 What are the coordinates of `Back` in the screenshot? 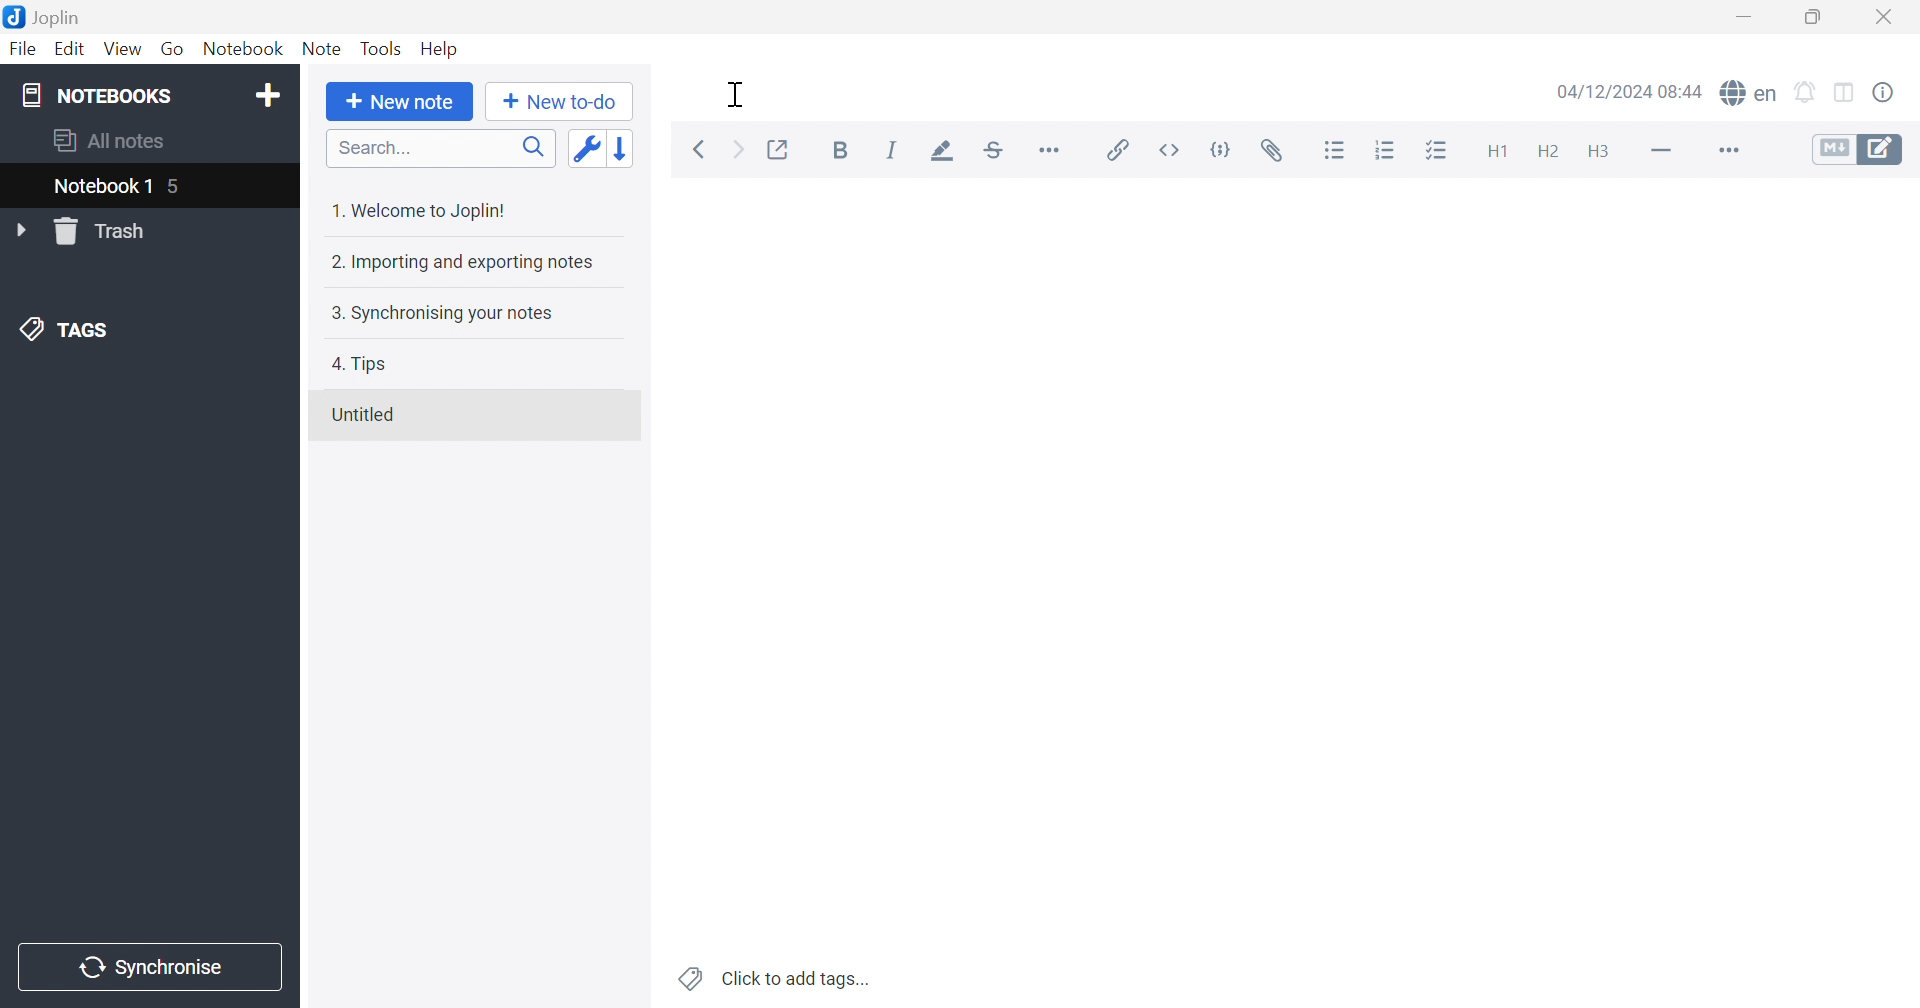 It's located at (698, 150).